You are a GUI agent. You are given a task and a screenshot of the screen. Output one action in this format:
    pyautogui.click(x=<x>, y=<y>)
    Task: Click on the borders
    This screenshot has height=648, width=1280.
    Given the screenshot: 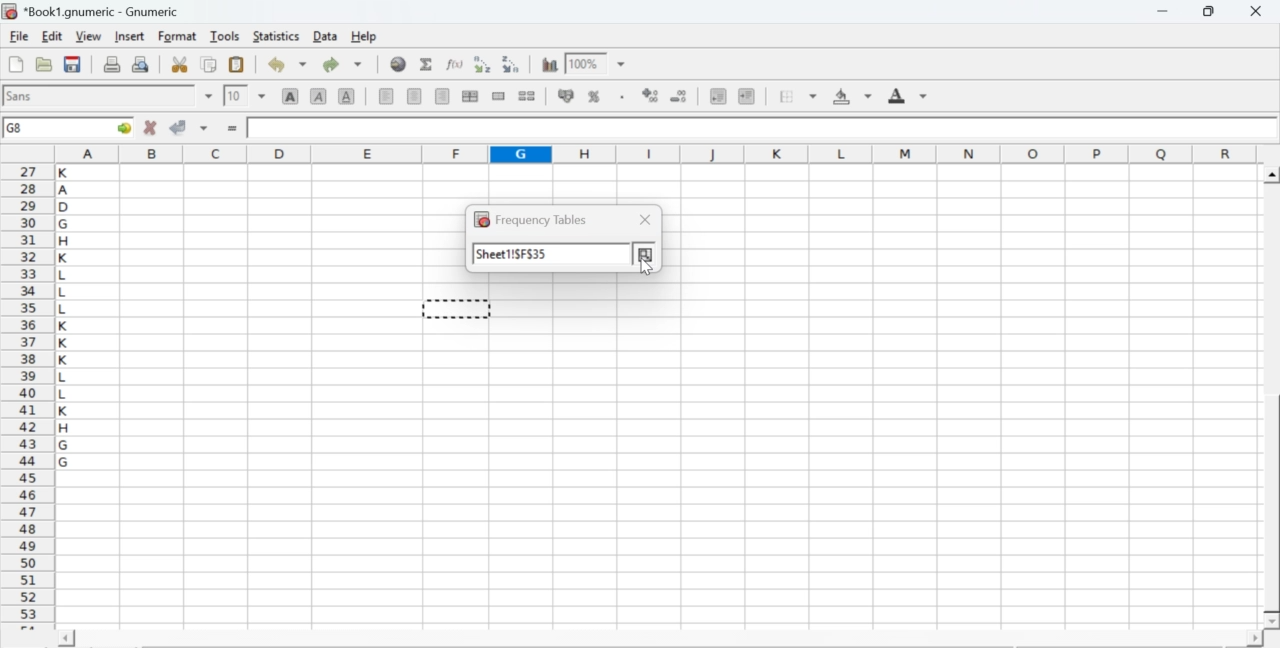 What is the action you would take?
    pyautogui.click(x=799, y=96)
    